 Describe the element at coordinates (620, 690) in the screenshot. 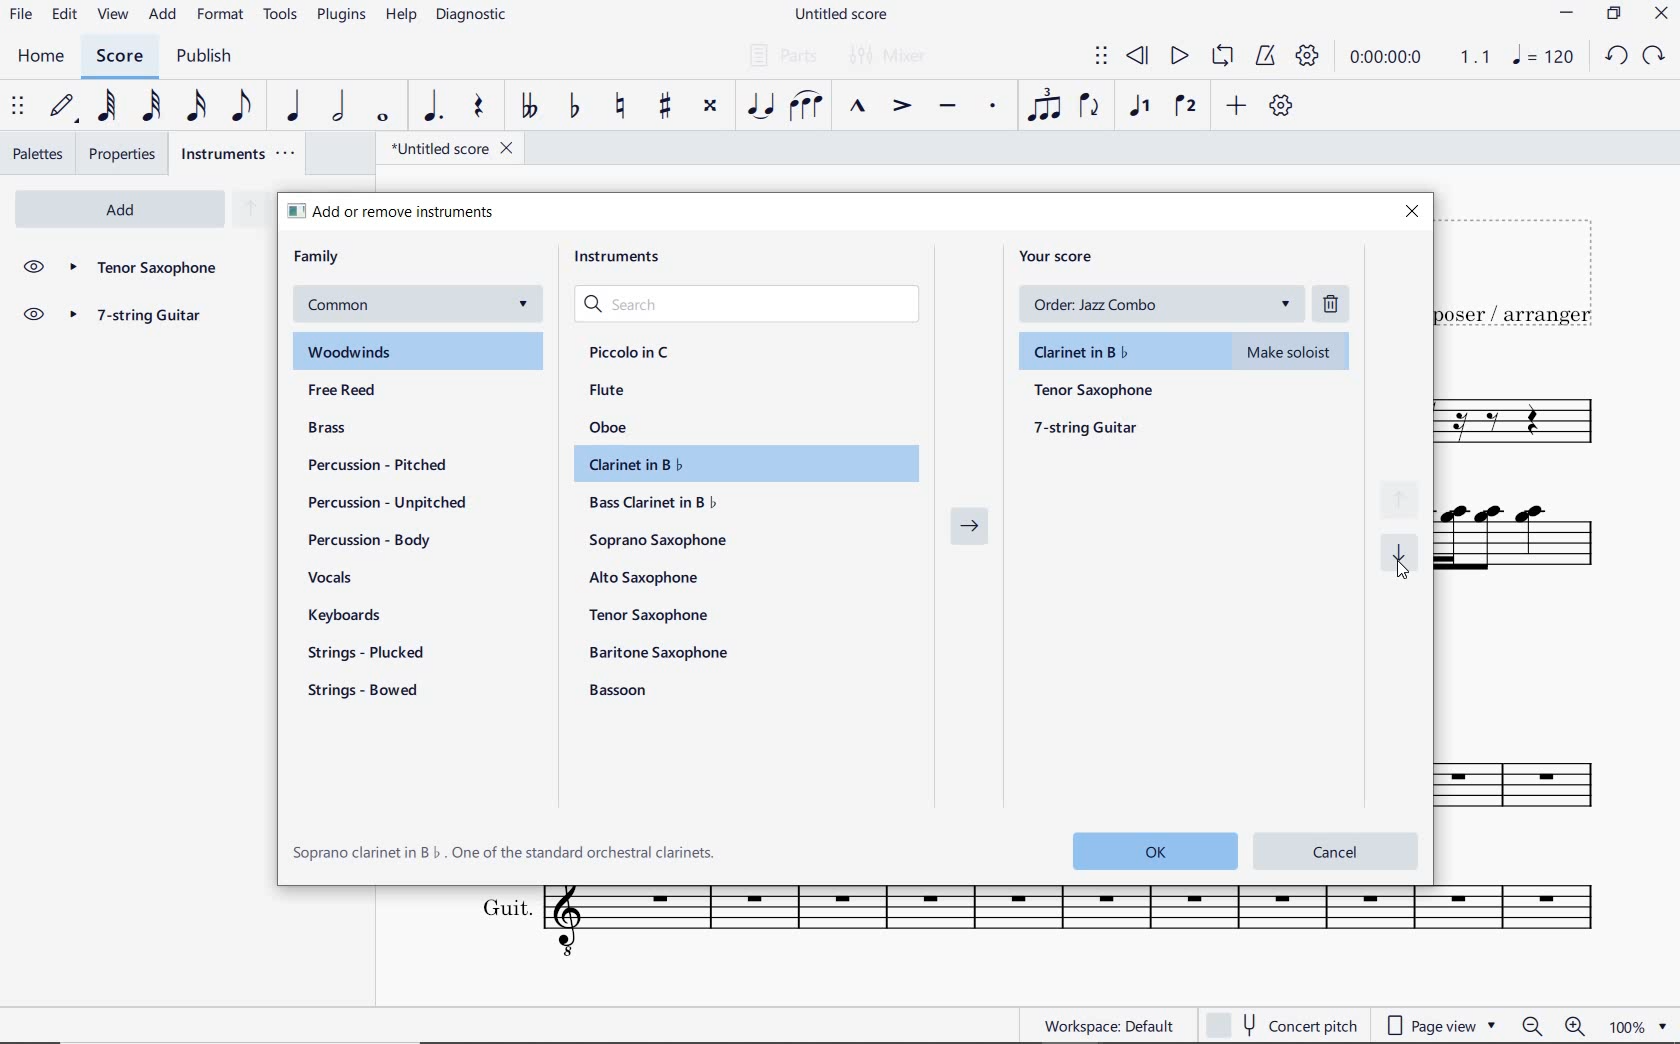

I see `basson` at that location.